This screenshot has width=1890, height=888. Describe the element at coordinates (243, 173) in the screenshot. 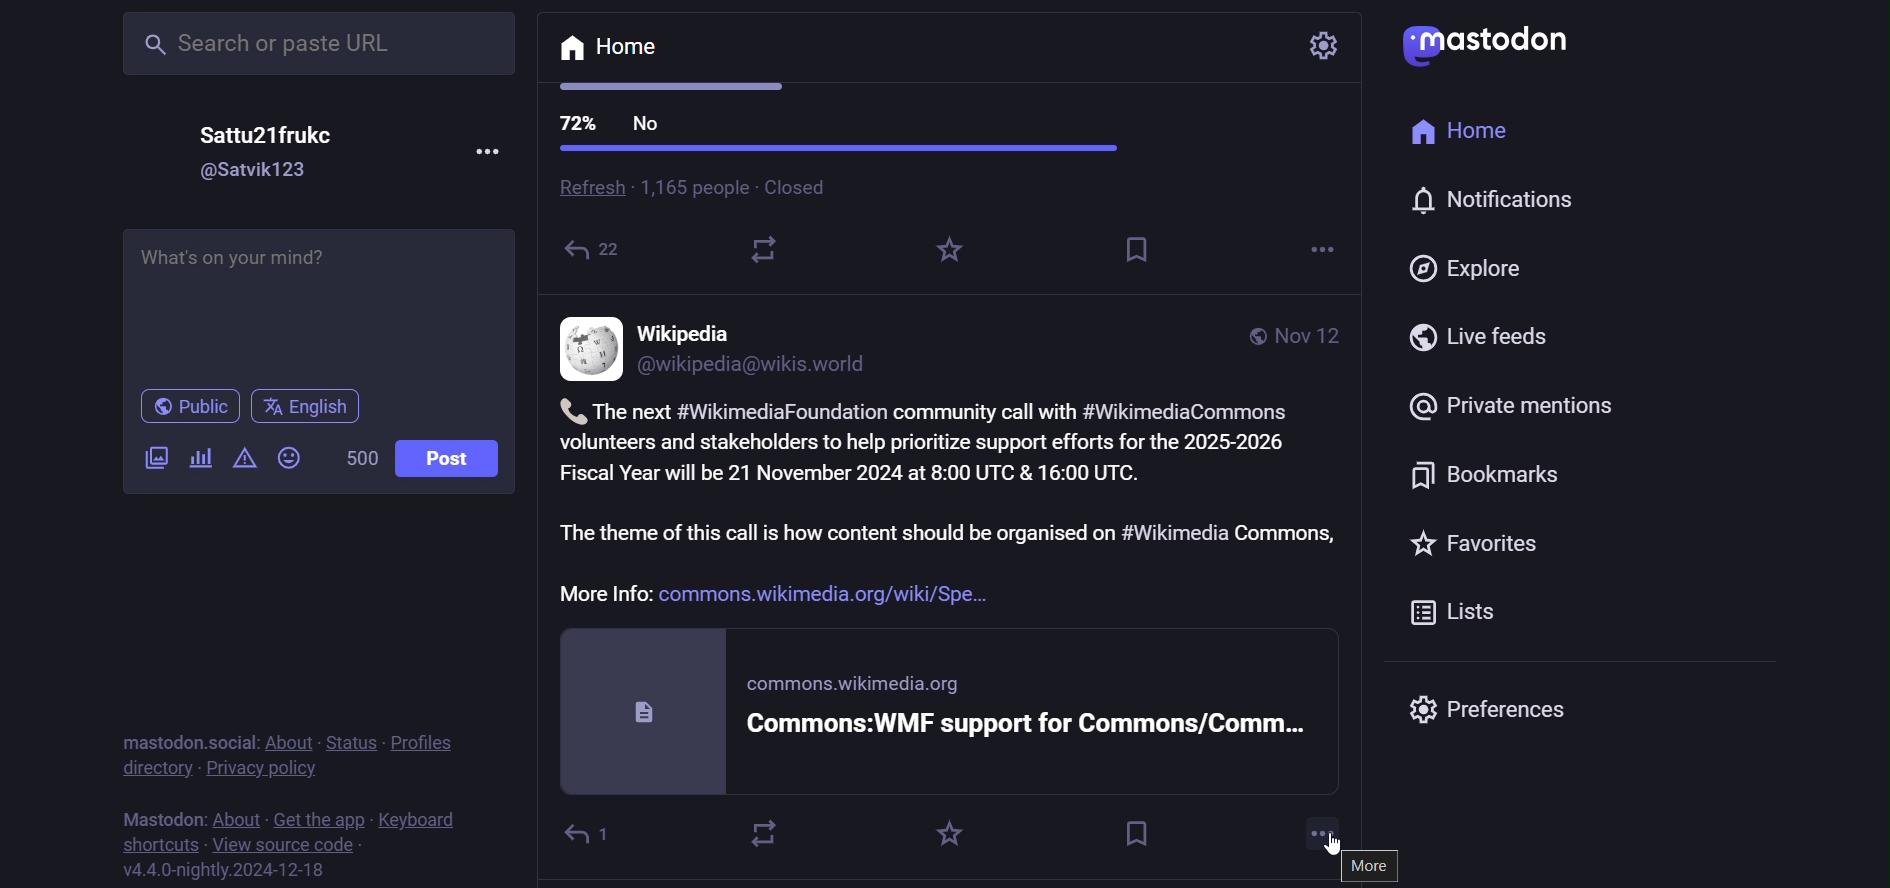

I see `id` at that location.